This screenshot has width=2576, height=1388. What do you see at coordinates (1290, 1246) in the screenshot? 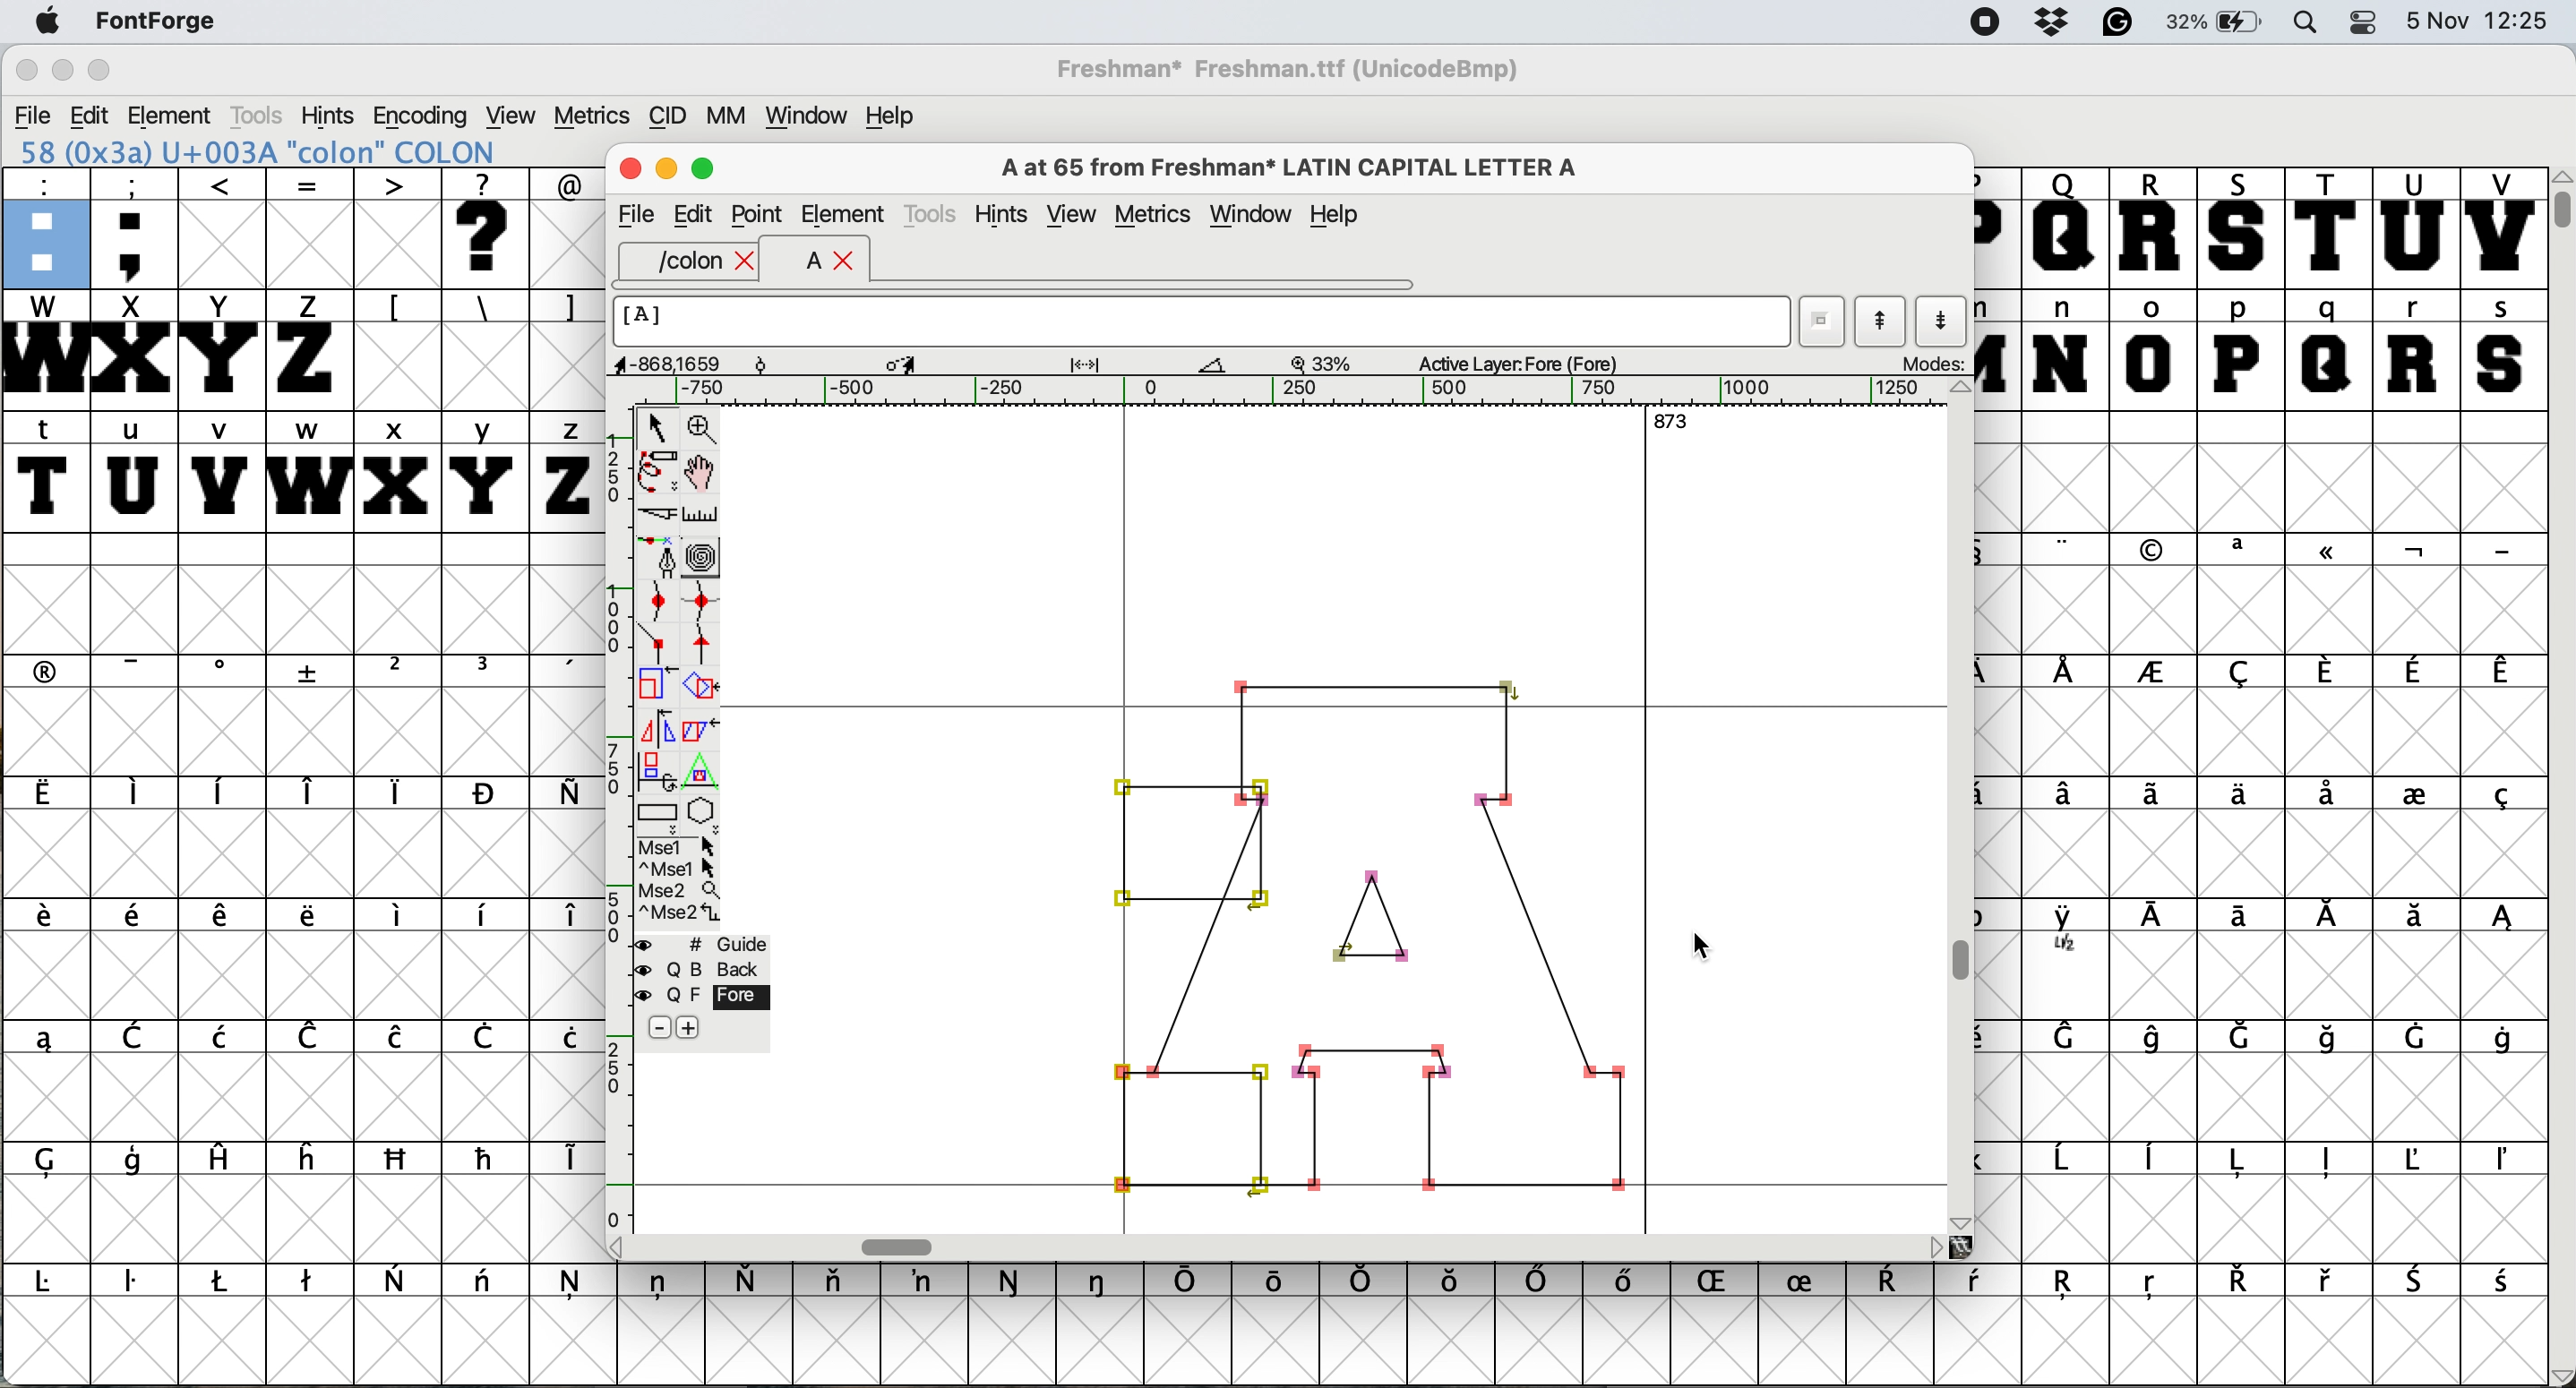
I see `horizontal scroll bar` at bounding box center [1290, 1246].